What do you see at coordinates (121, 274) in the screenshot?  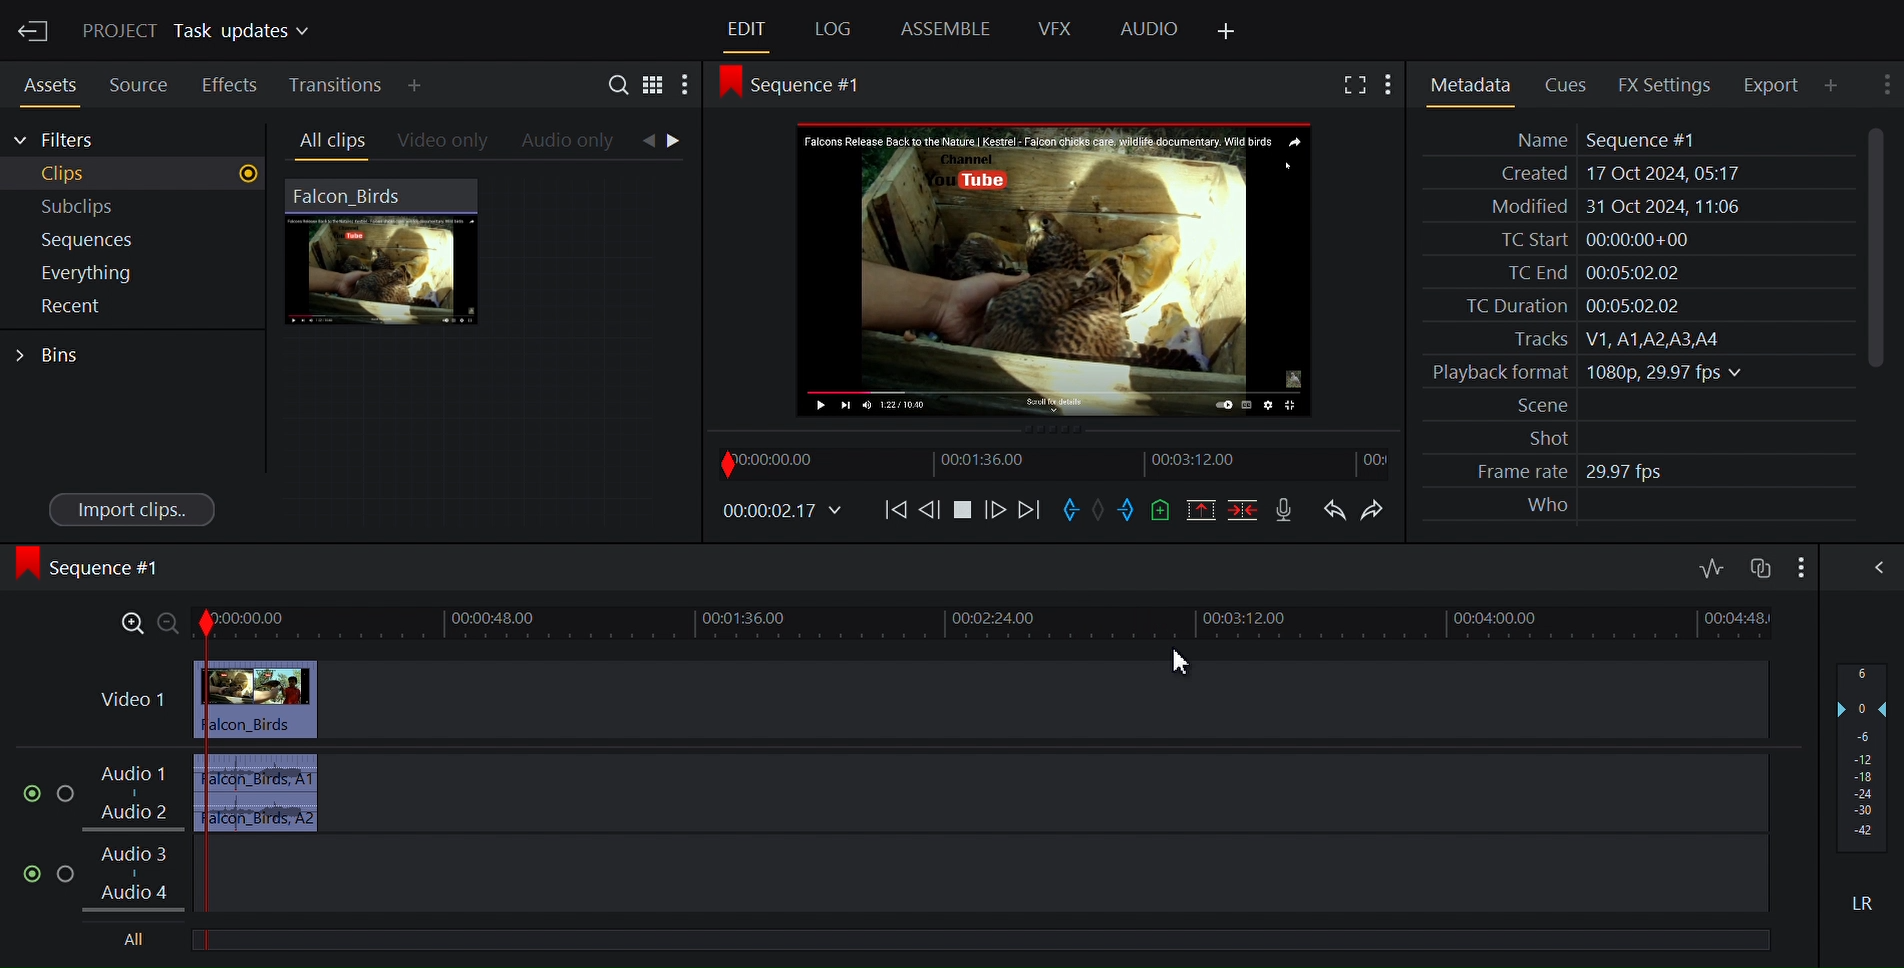 I see `Everything` at bounding box center [121, 274].